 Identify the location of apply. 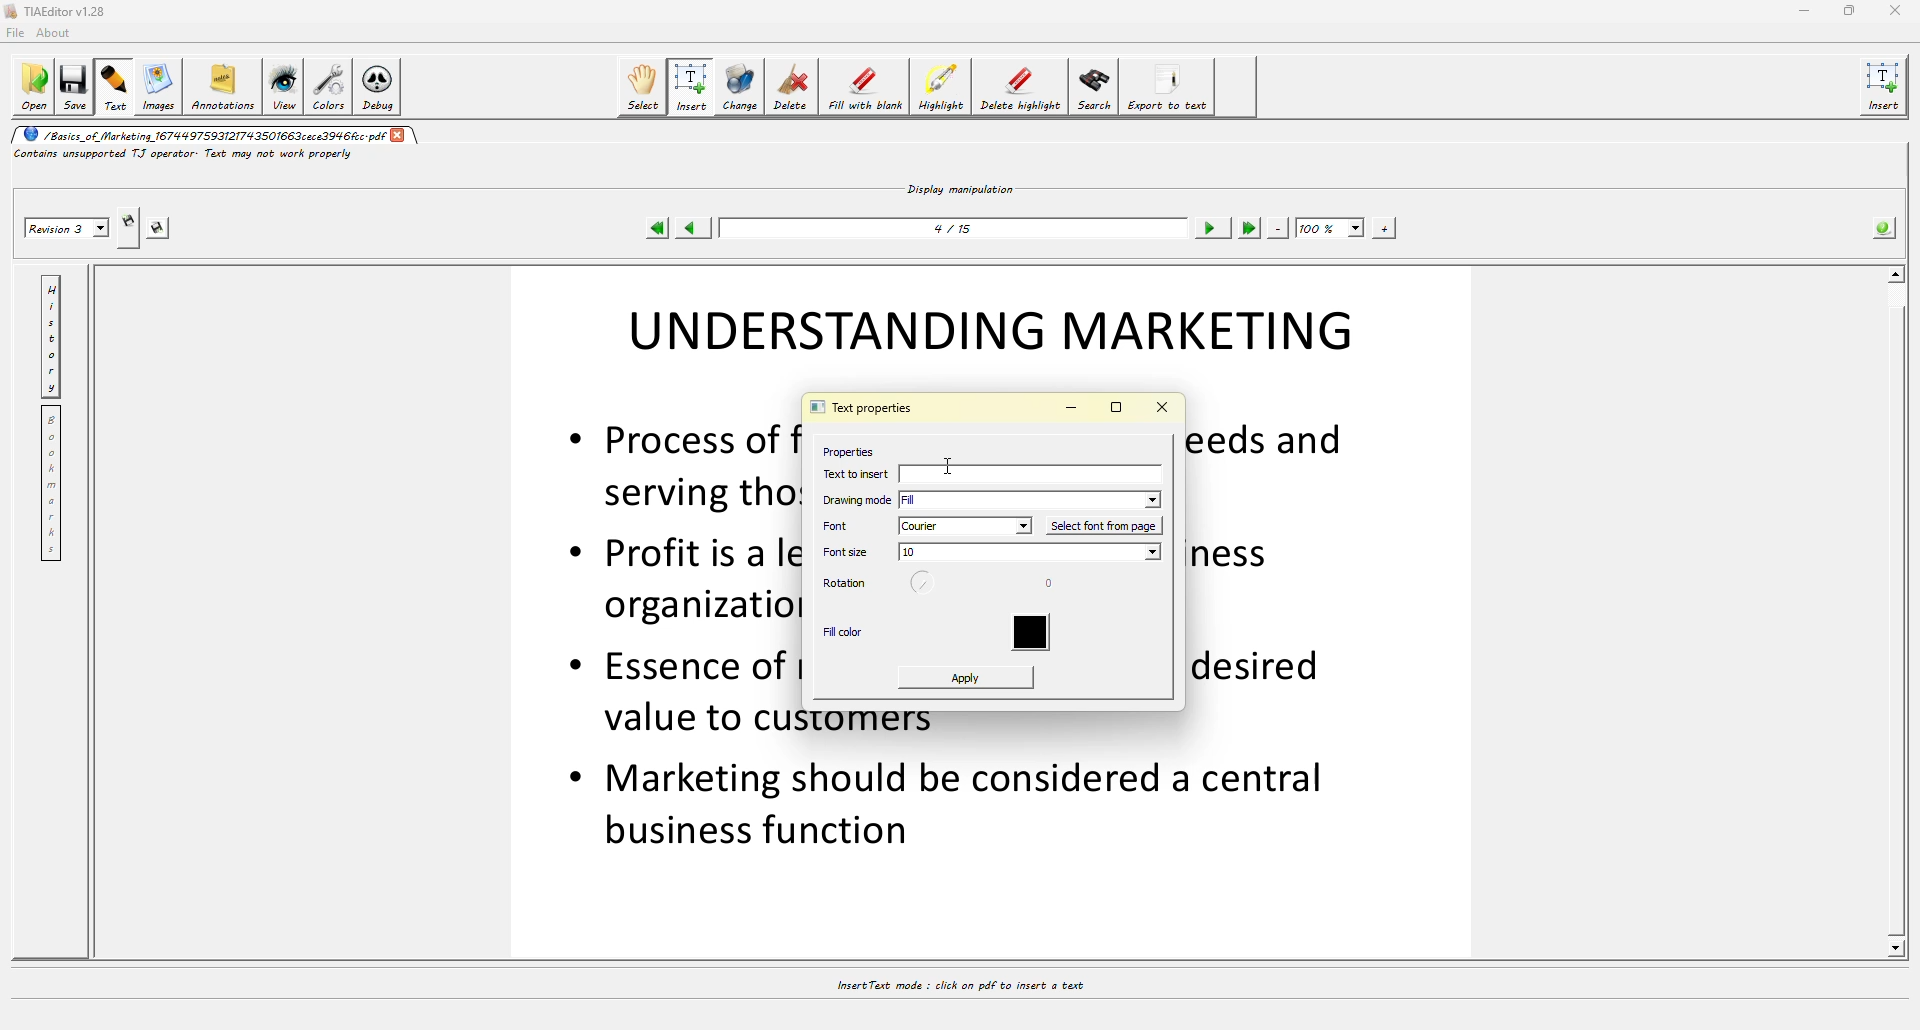
(968, 677).